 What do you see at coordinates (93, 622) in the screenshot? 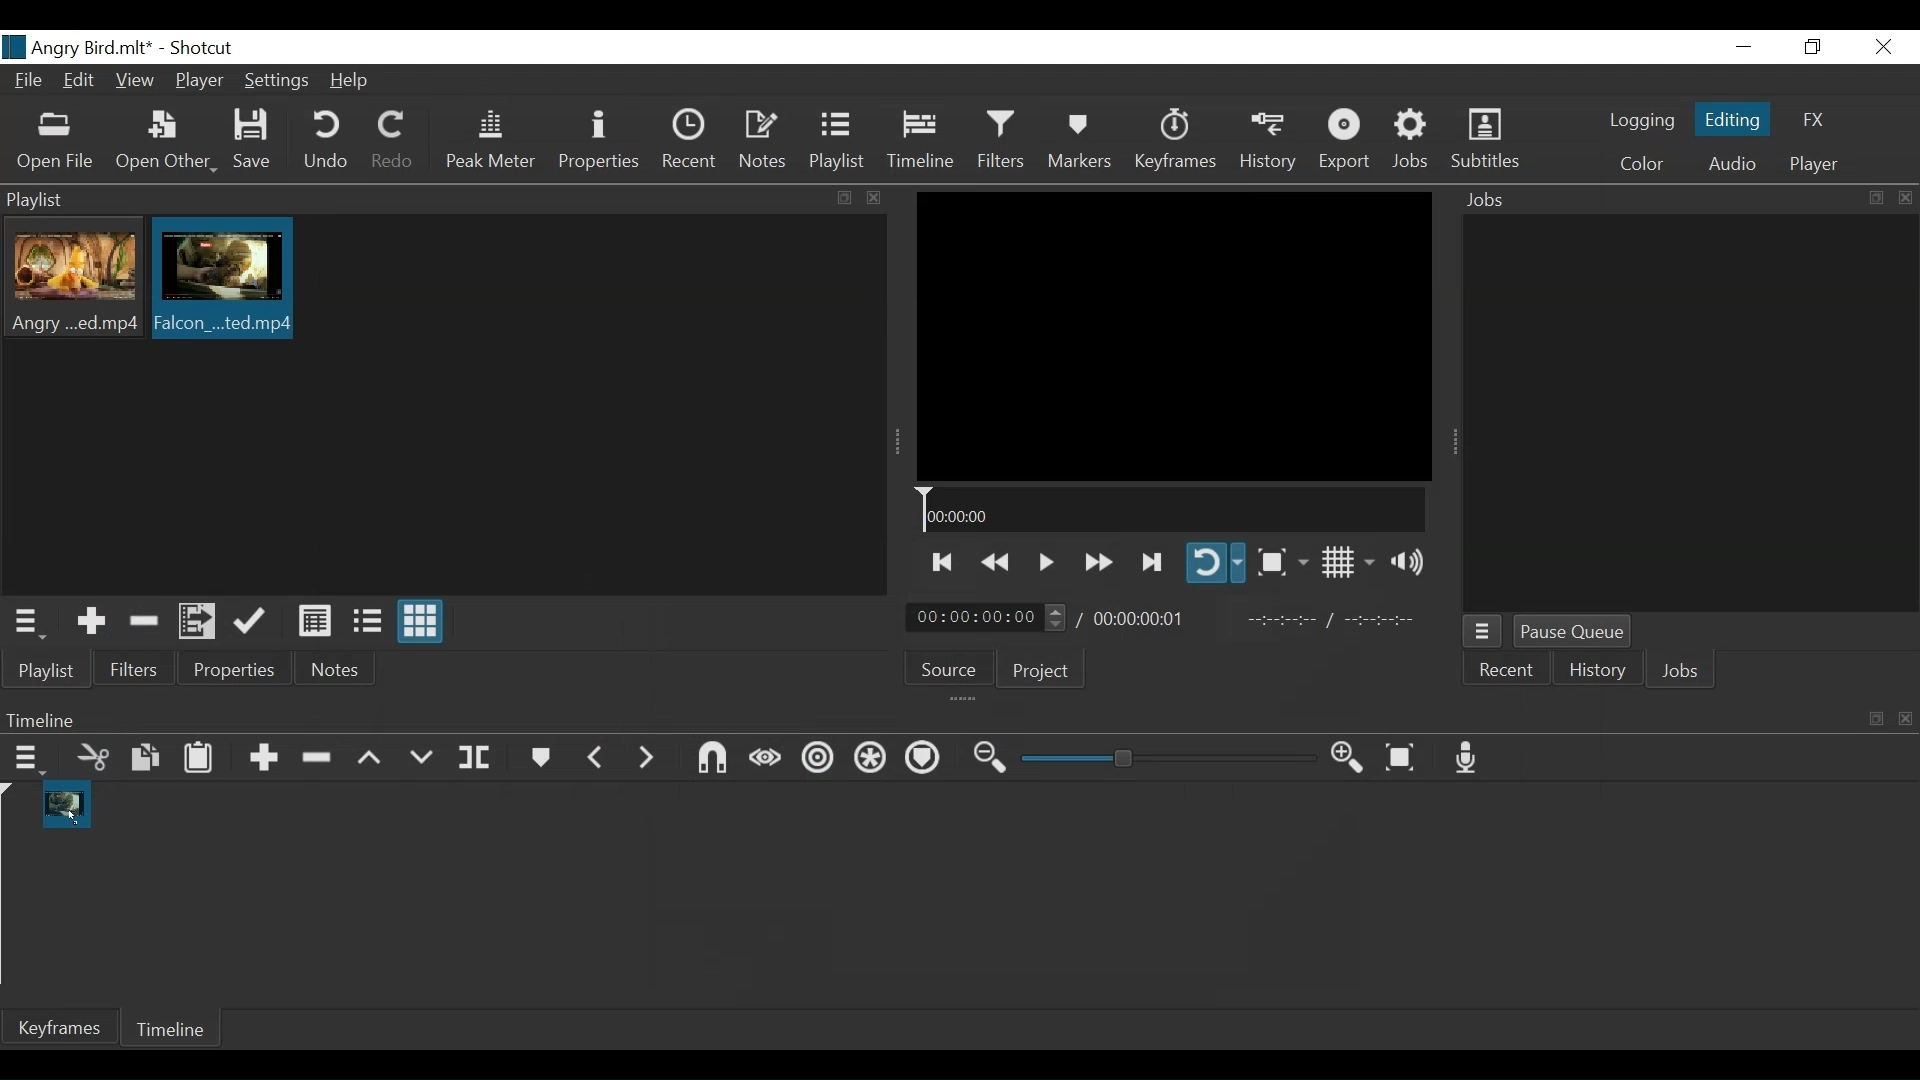
I see `Add the source to the playlist` at bounding box center [93, 622].